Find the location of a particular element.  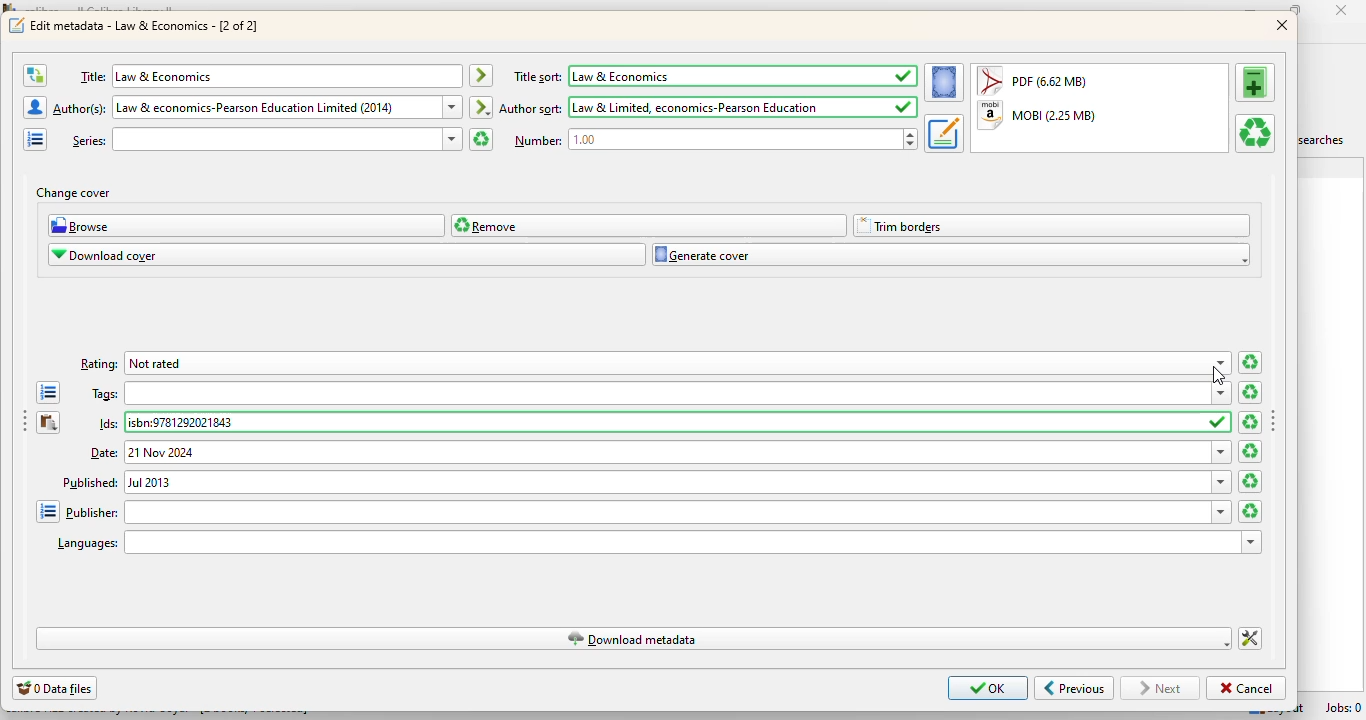

close is located at coordinates (1283, 26).